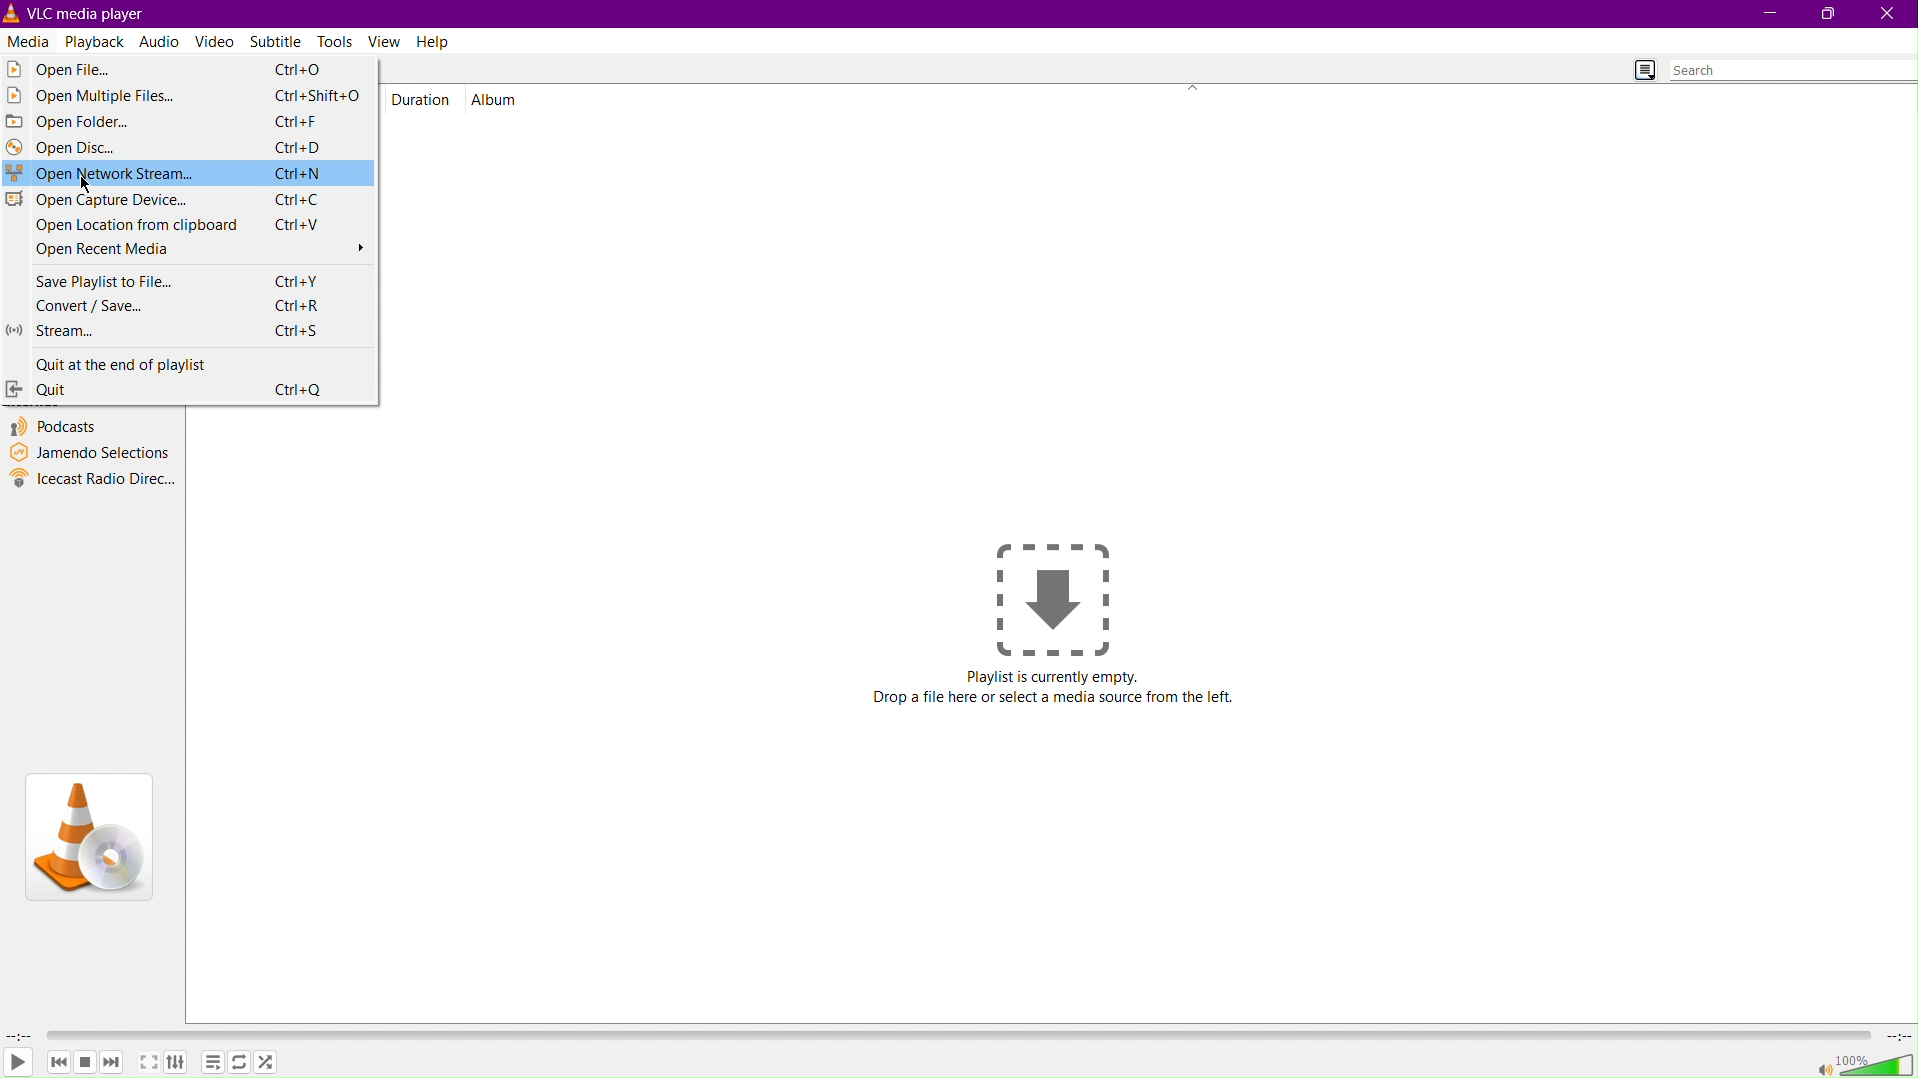 The width and height of the screenshot is (1918, 1078). What do you see at coordinates (295, 331) in the screenshot?
I see `Ctrl+S` at bounding box center [295, 331].